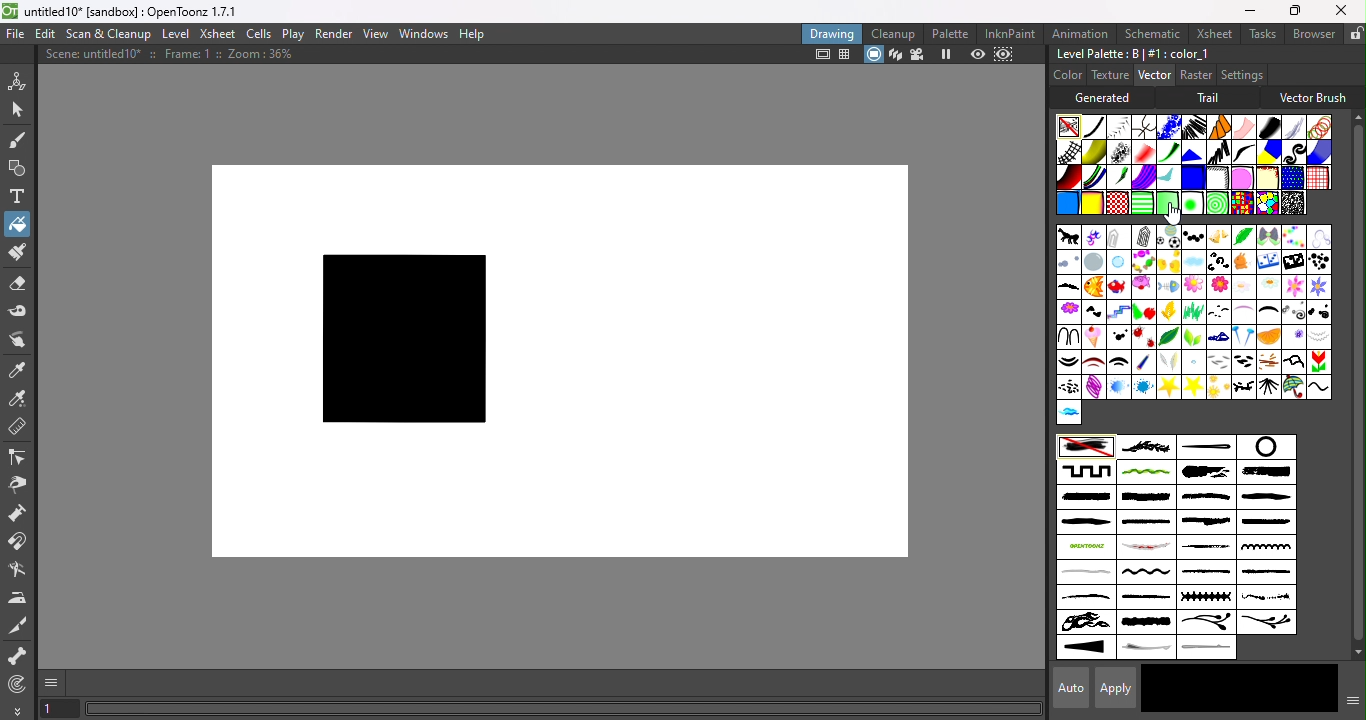  I want to click on hedge, so click(1291, 312).